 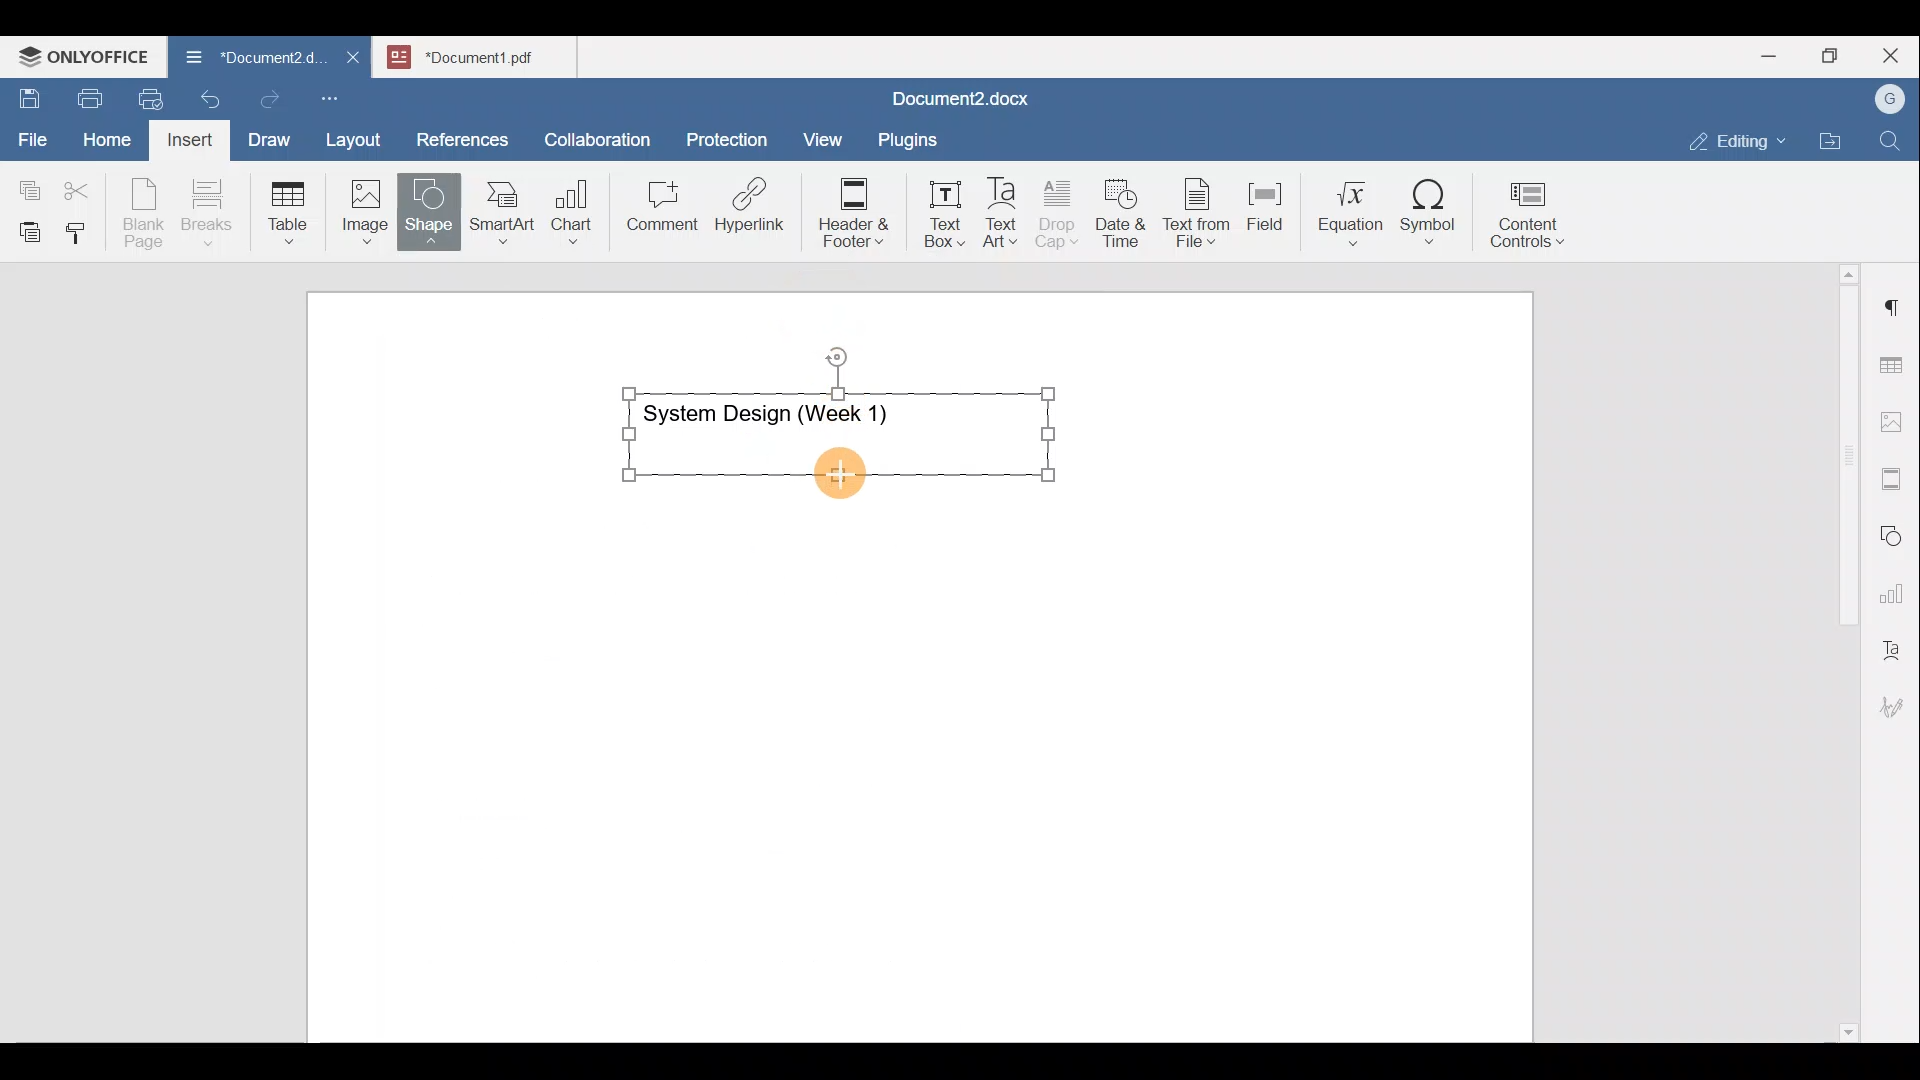 What do you see at coordinates (1895, 533) in the screenshot?
I see `Shapes settings` at bounding box center [1895, 533].